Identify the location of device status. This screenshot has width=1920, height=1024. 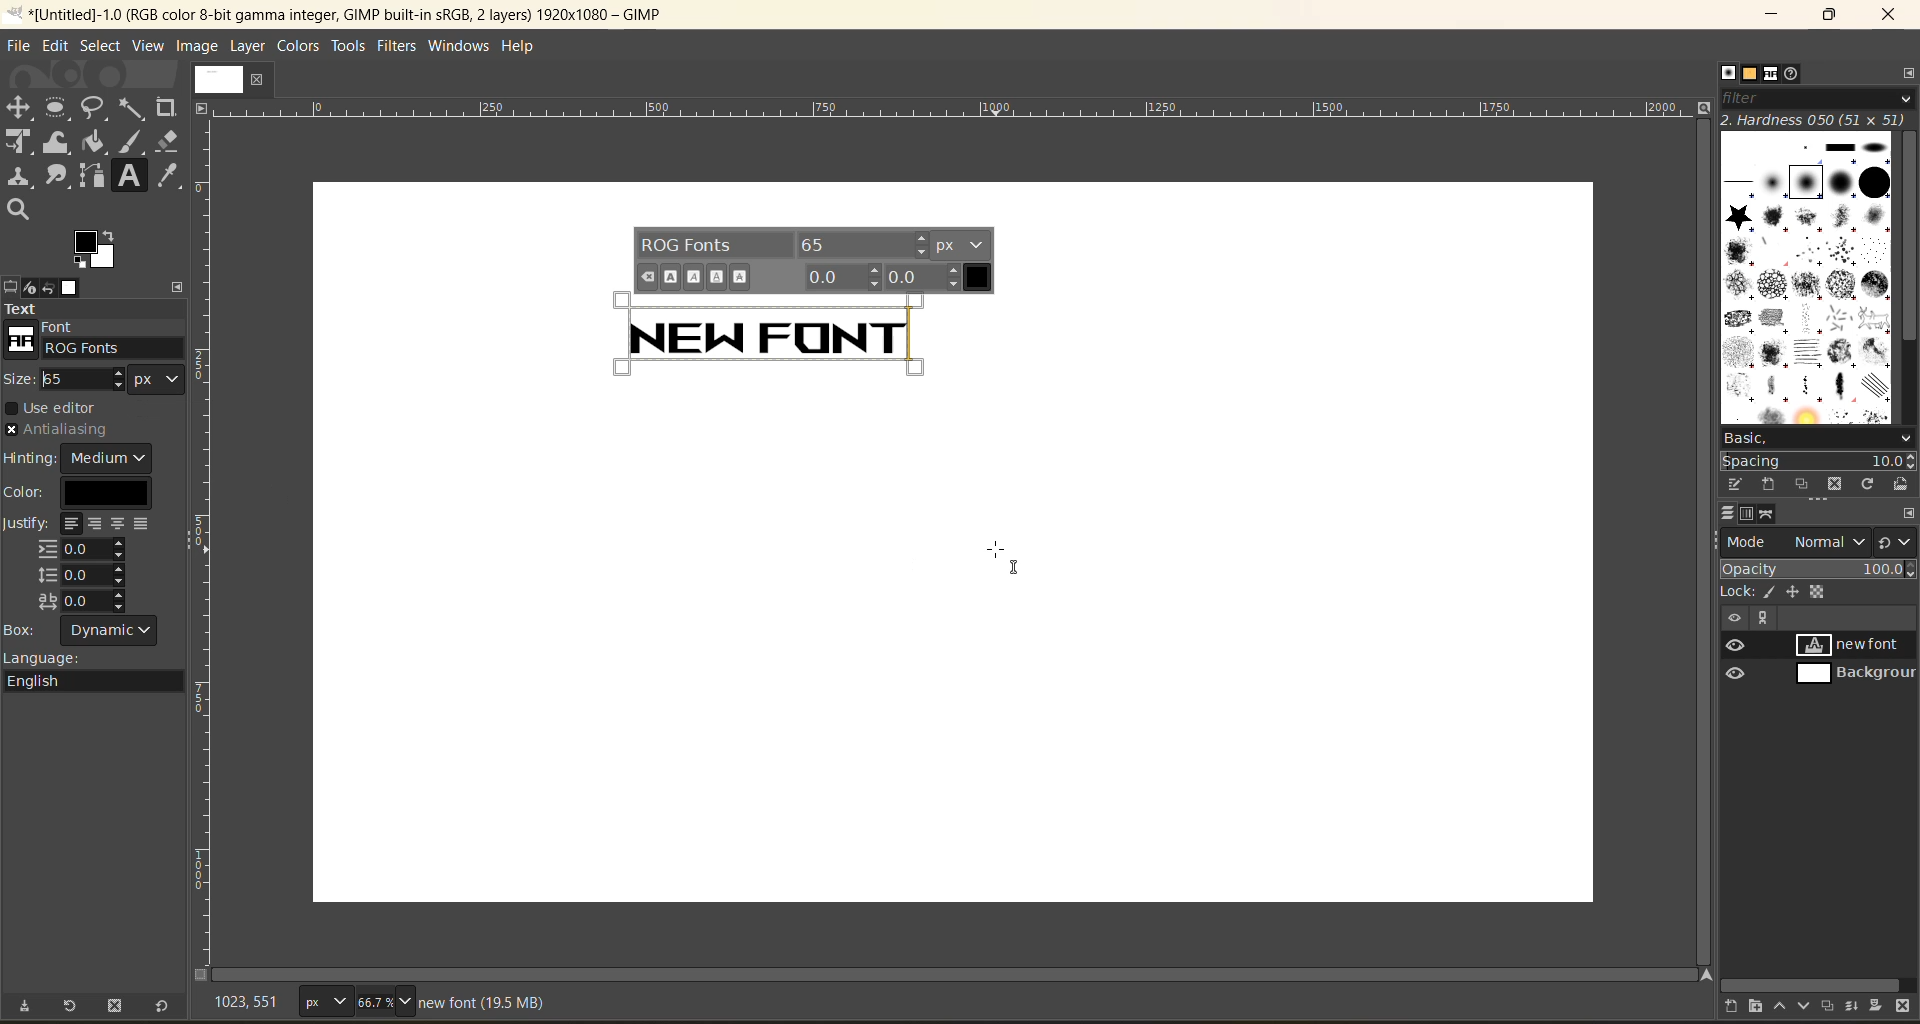
(33, 287).